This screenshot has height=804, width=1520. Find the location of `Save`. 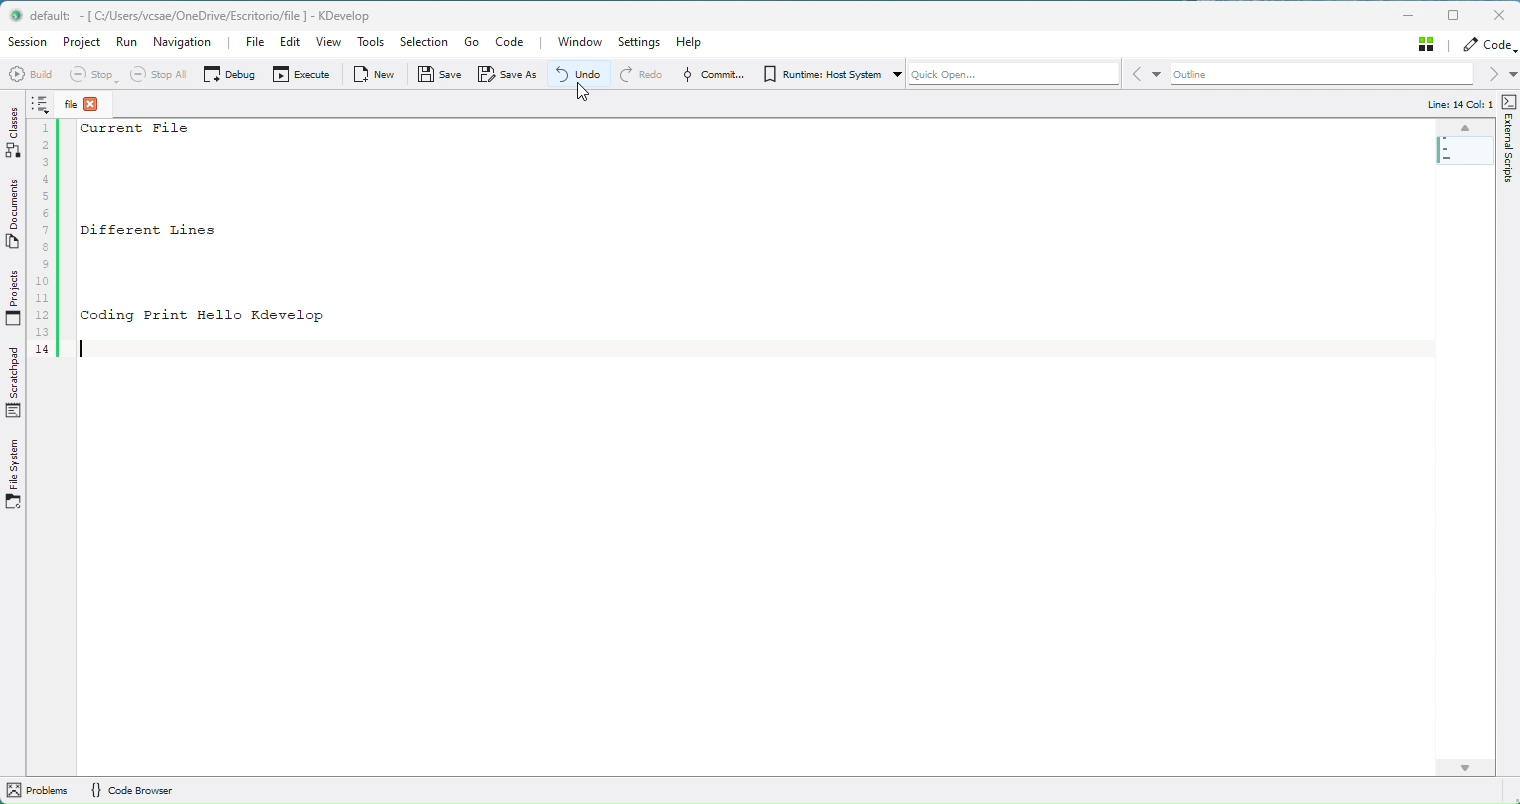

Save is located at coordinates (441, 75).